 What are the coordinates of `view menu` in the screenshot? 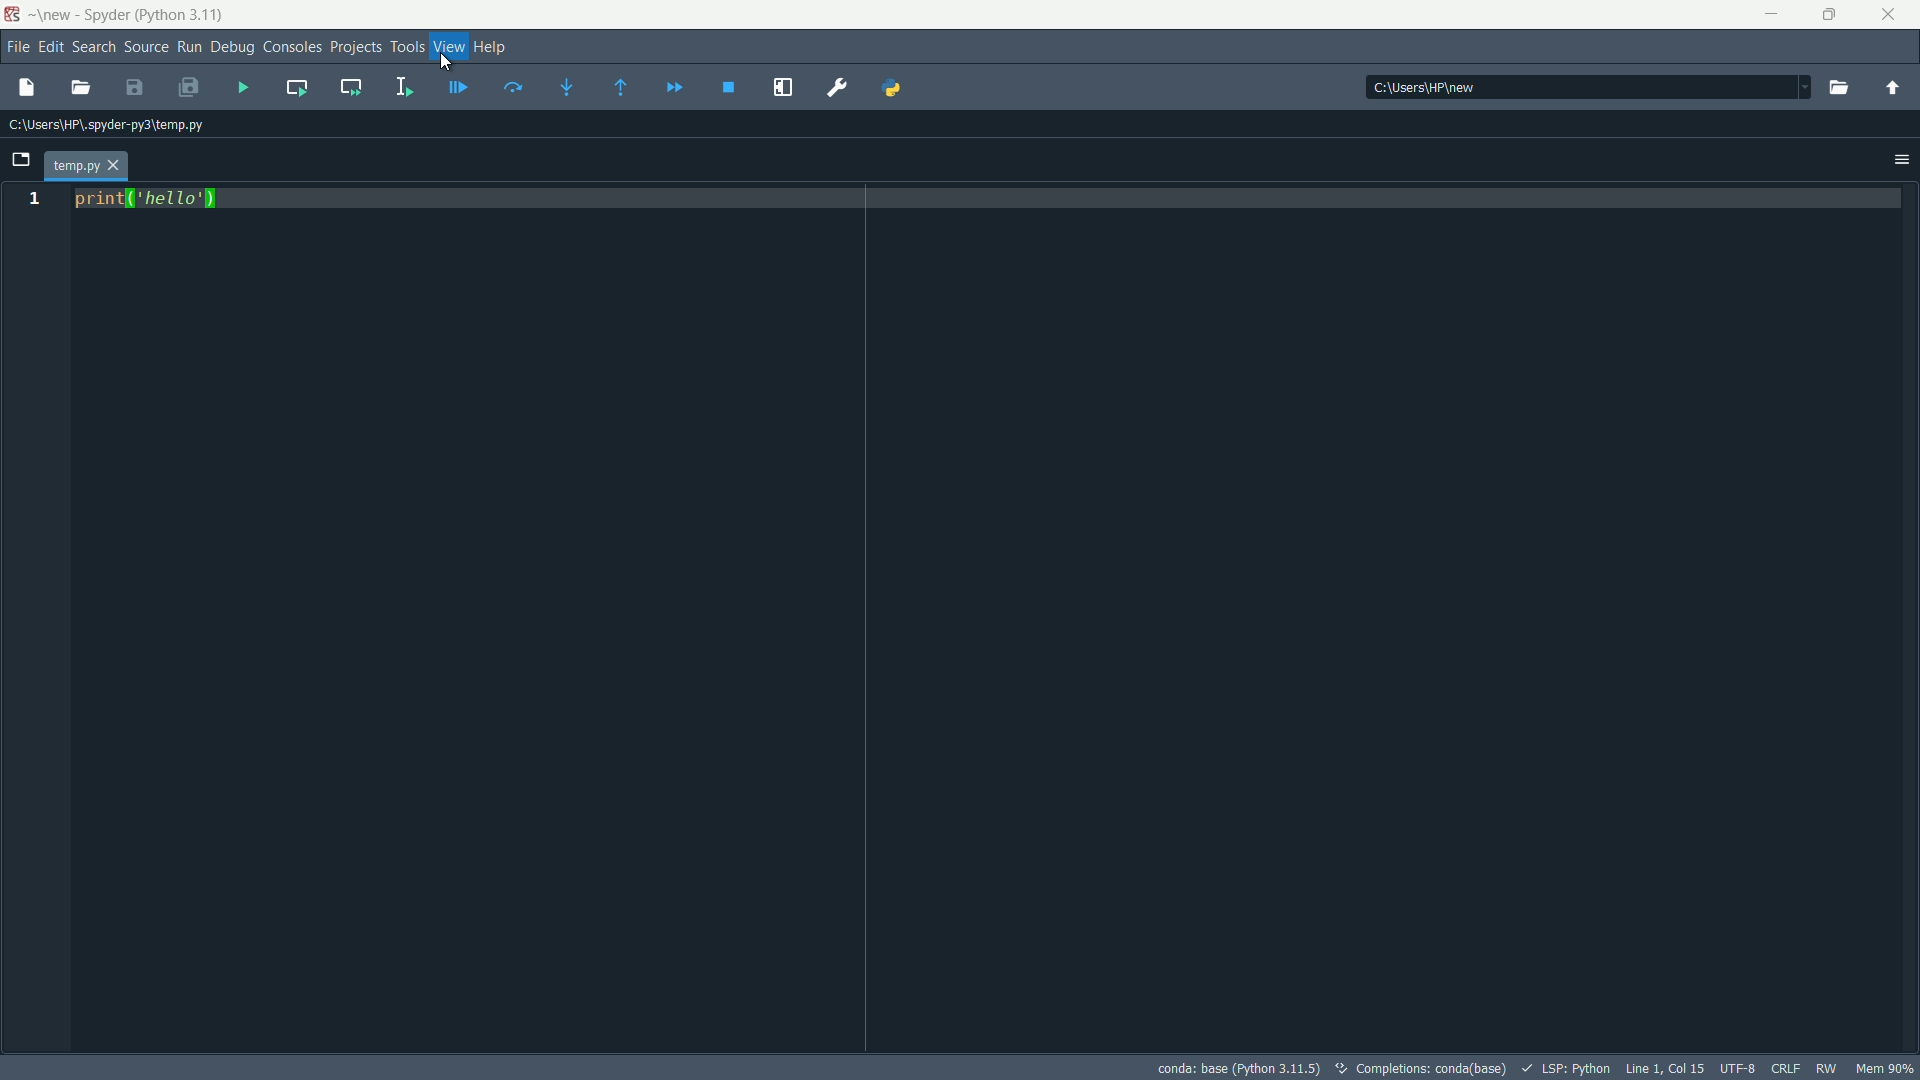 It's located at (449, 46).